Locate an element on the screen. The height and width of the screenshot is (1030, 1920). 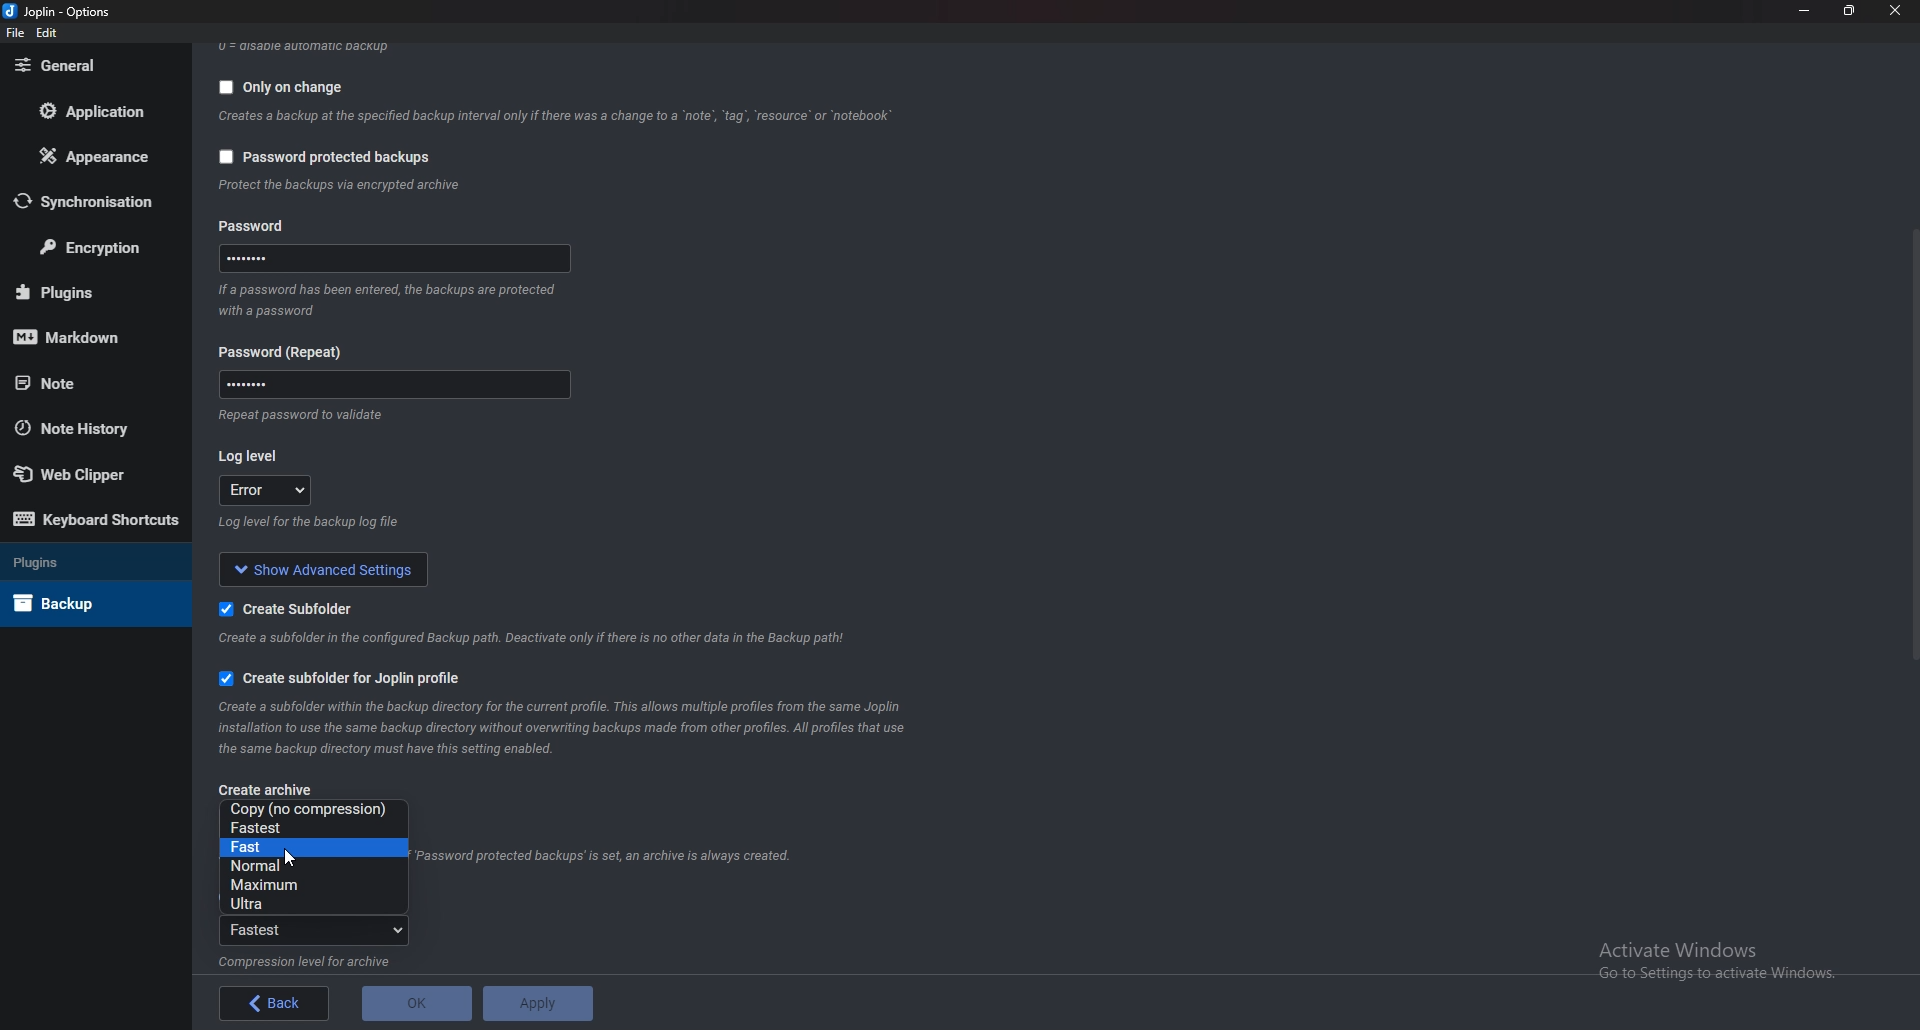
password is located at coordinates (257, 226).